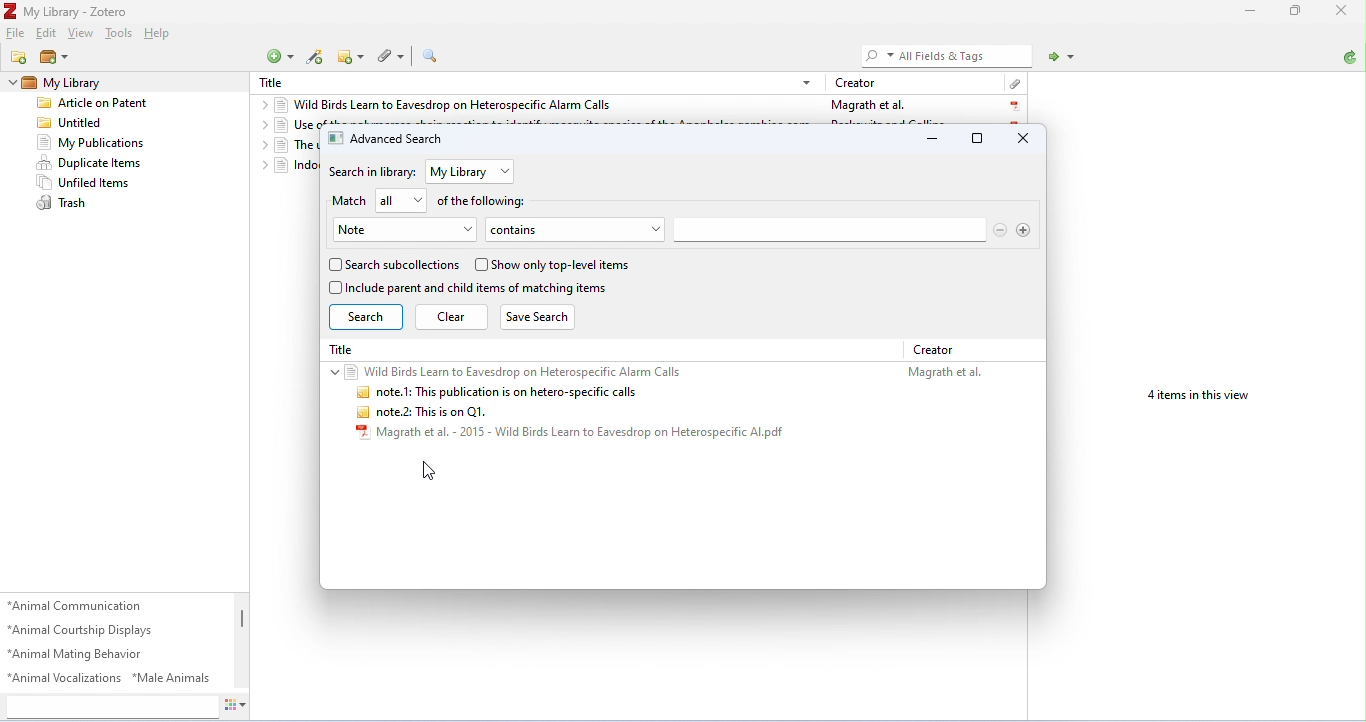 The height and width of the screenshot is (722, 1366). Describe the element at coordinates (434, 56) in the screenshot. I see `advanced search` at that location.